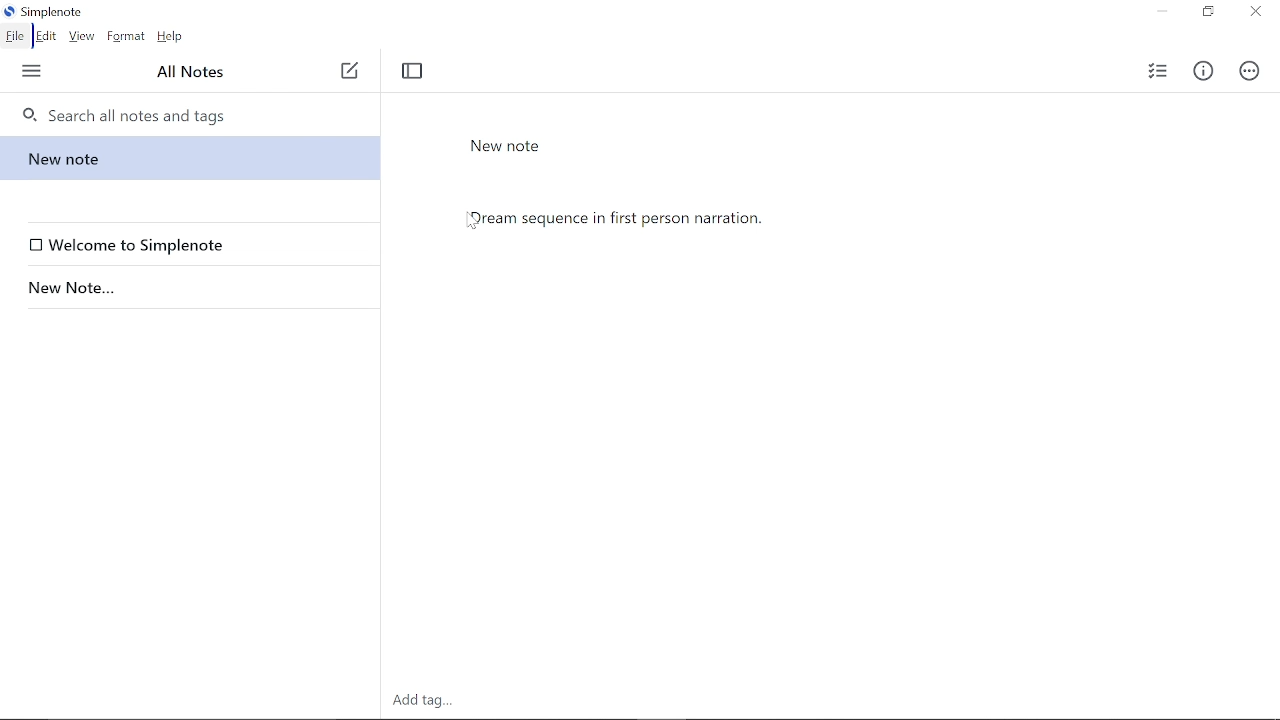  Describe the element at coordinates (186, 287) in the screenshot. I see `Note titled "New Note..."` at that location.